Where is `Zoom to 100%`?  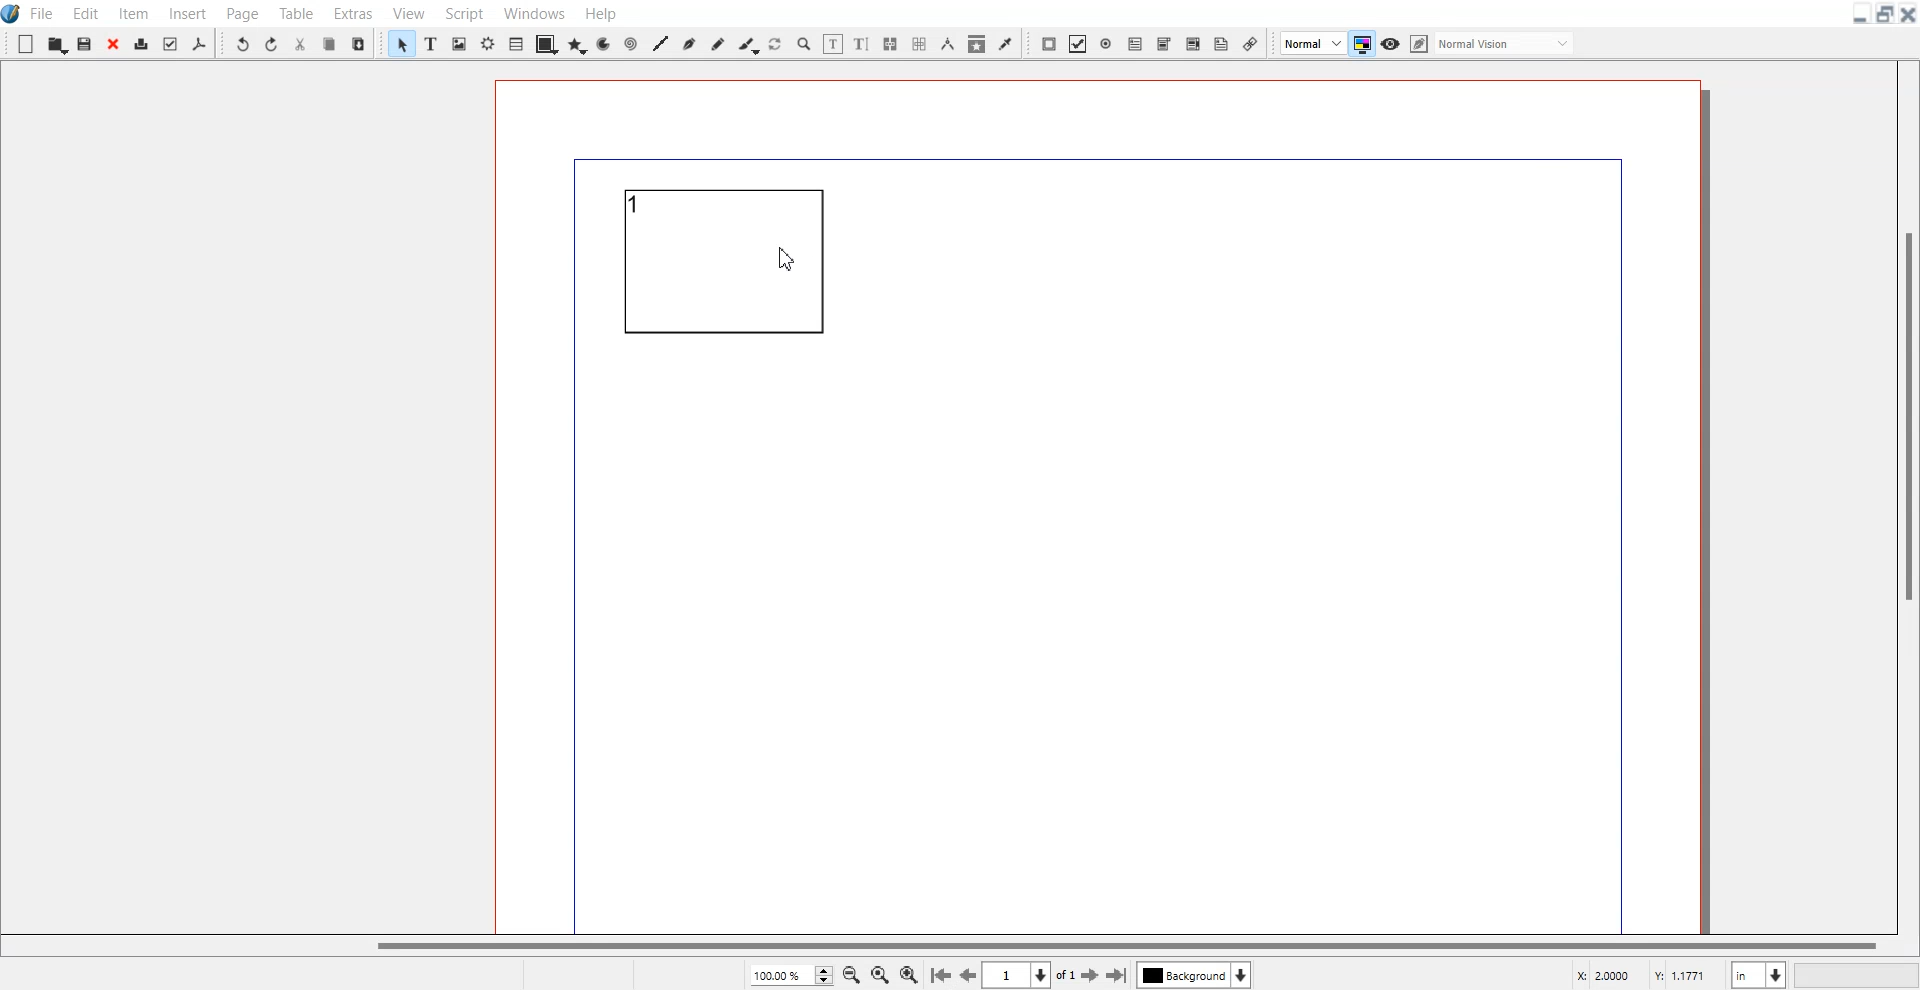 Zoom to 100% is located at coordinates (879, 974).